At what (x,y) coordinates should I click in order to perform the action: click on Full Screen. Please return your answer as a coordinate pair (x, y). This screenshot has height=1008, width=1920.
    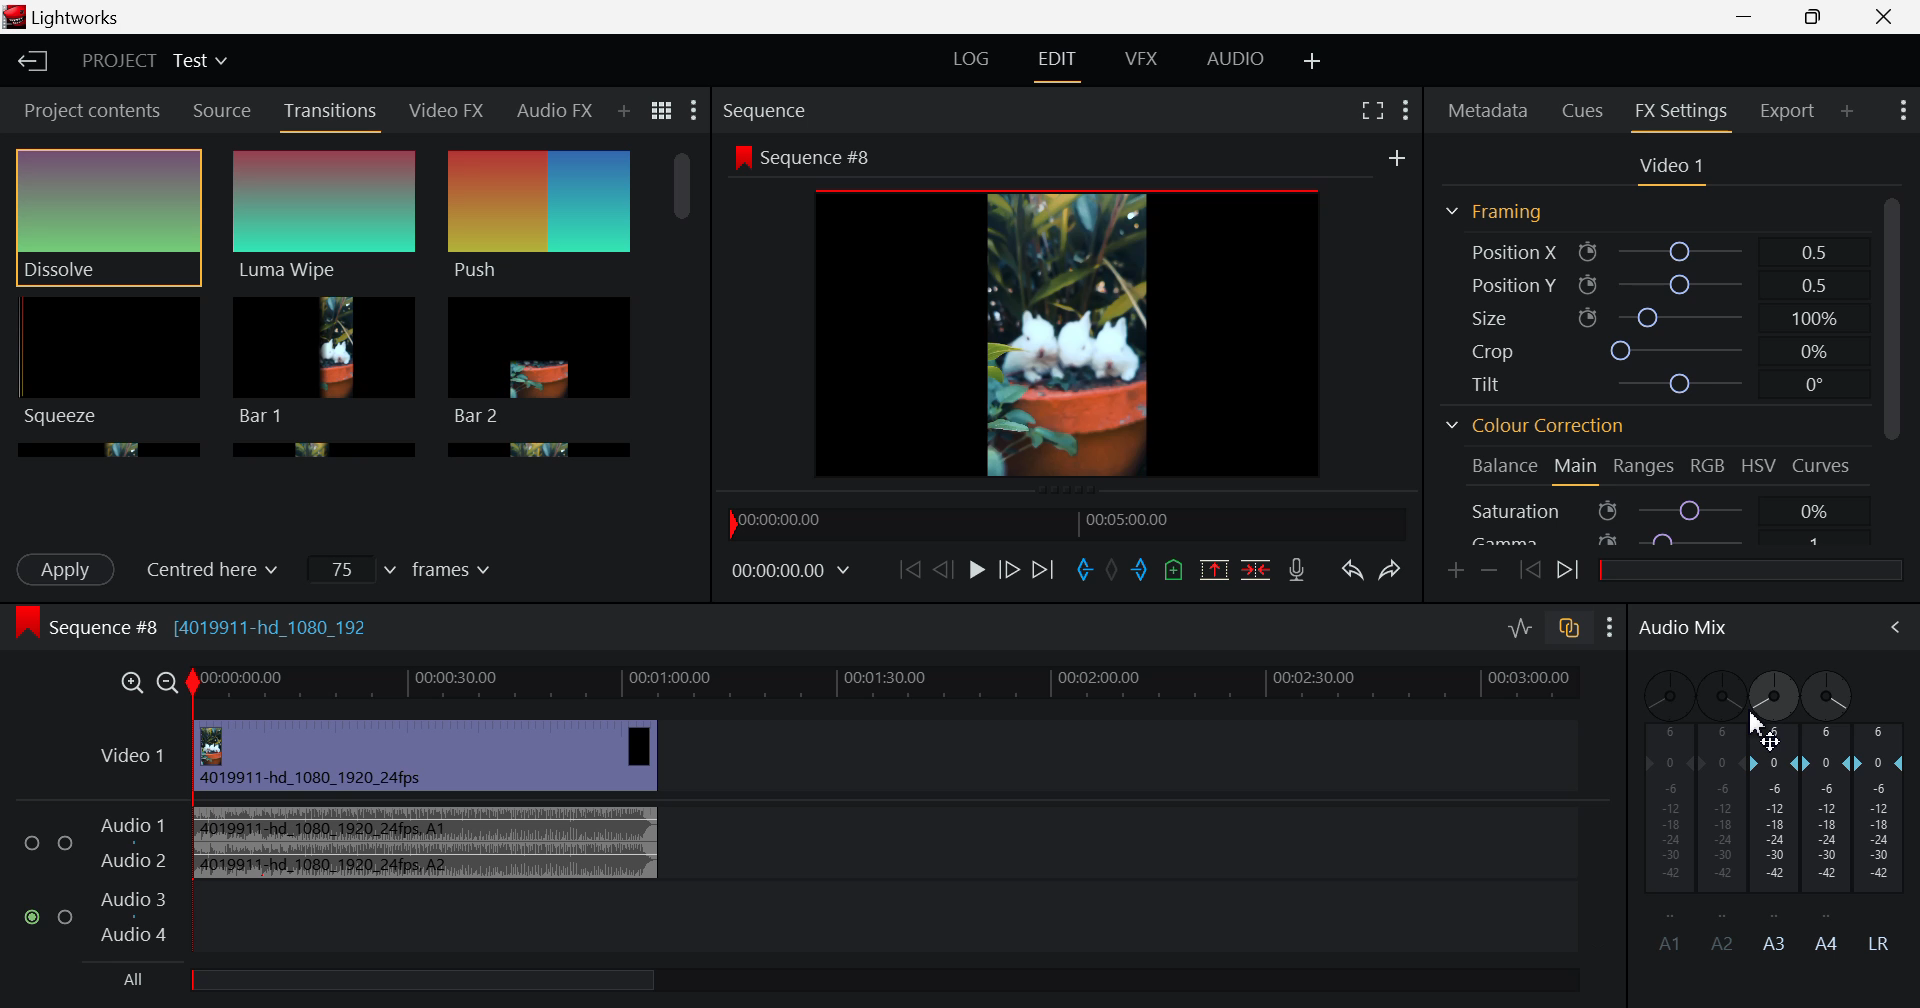
    Looking at the image, I should click on (1372, 110).